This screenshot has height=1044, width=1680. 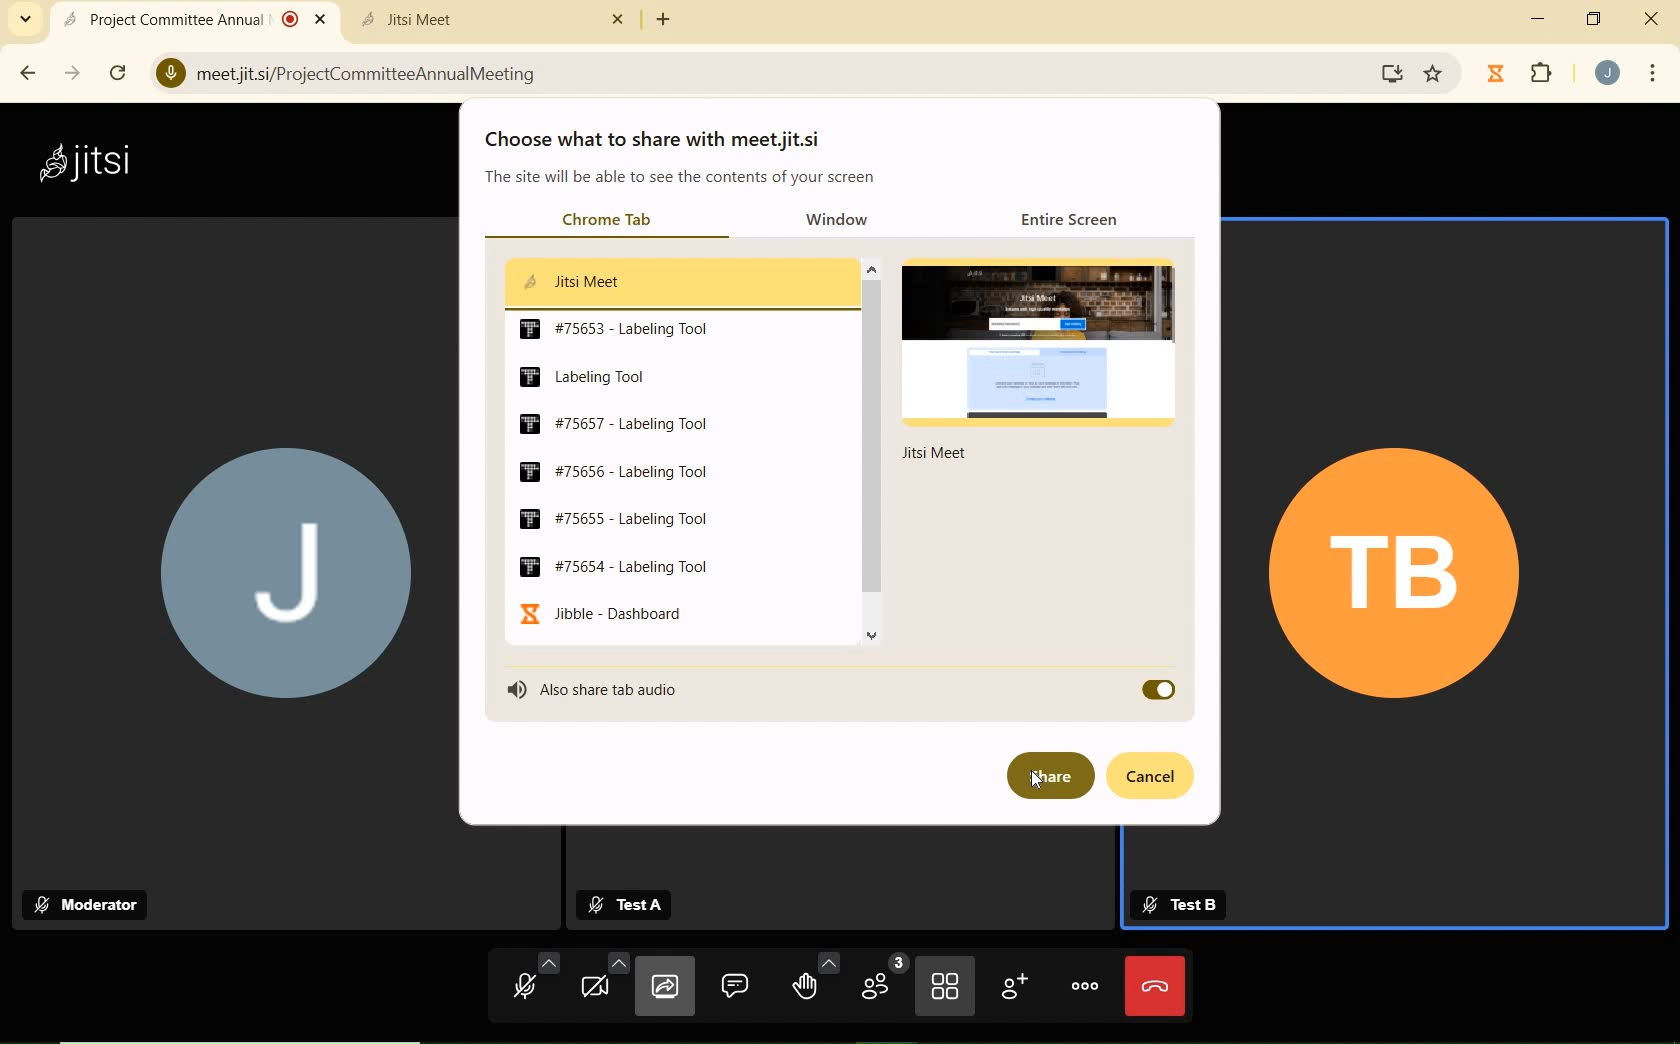 What do you see at coordinates (74, 74) in the screenshot?
I see `forward` at bounding box center [74, 74].